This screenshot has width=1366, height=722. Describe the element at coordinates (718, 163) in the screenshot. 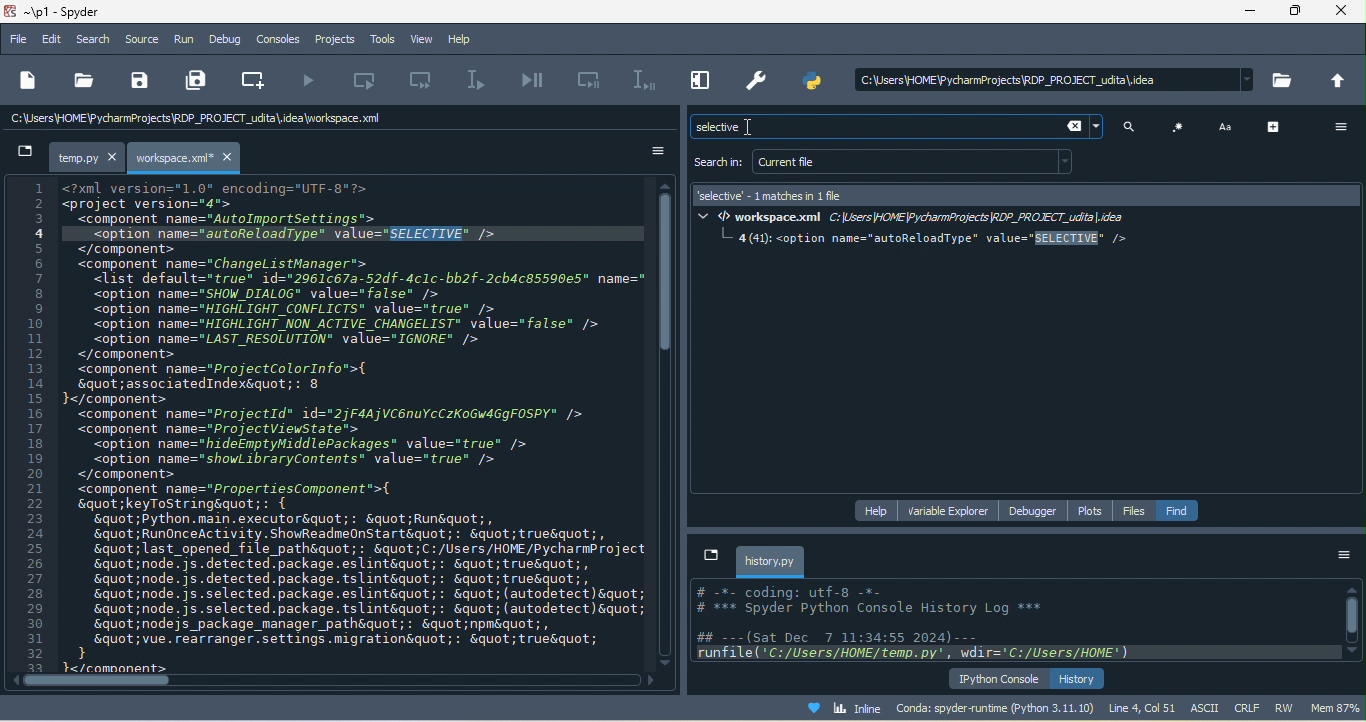

I see `search in:` at that location.